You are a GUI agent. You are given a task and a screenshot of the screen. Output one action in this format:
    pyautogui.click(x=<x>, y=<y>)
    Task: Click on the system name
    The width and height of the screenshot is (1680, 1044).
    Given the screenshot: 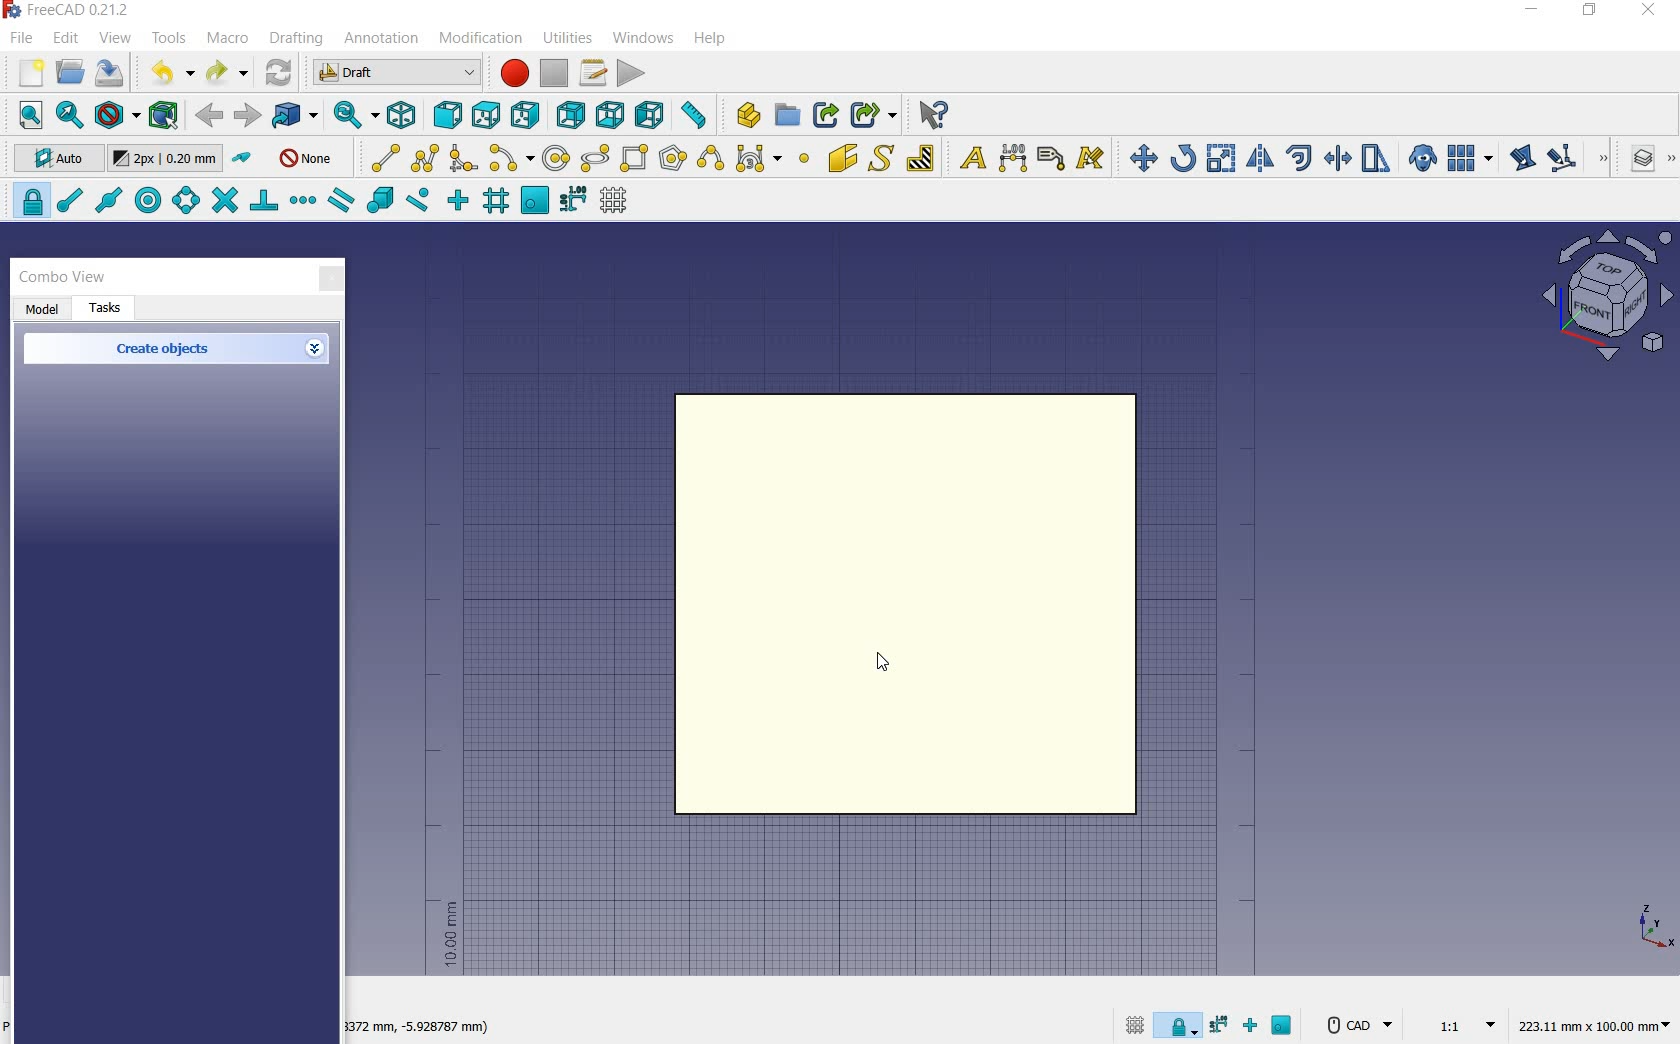 What is the action you would take?
    pyautogui.click(x=72, y=10)
    